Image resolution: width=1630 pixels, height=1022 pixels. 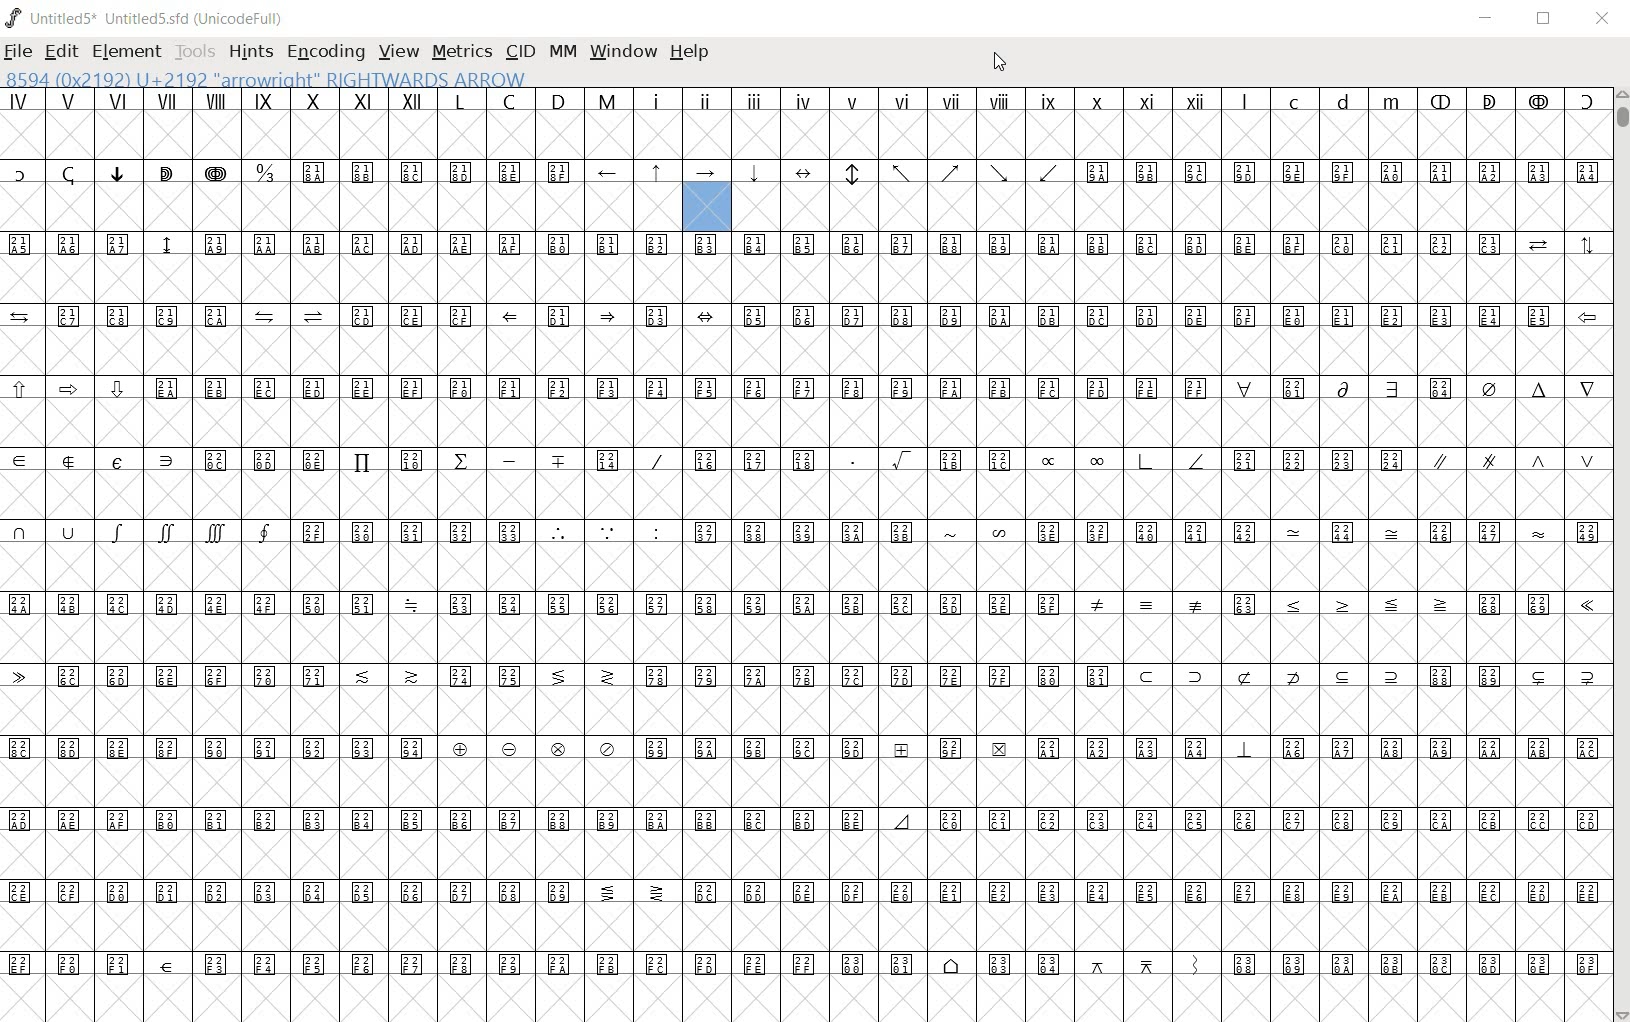 What do you see at coordinates (248, 51) in the screenshot?
I see `HINTS` at bounding box center [248, 51].